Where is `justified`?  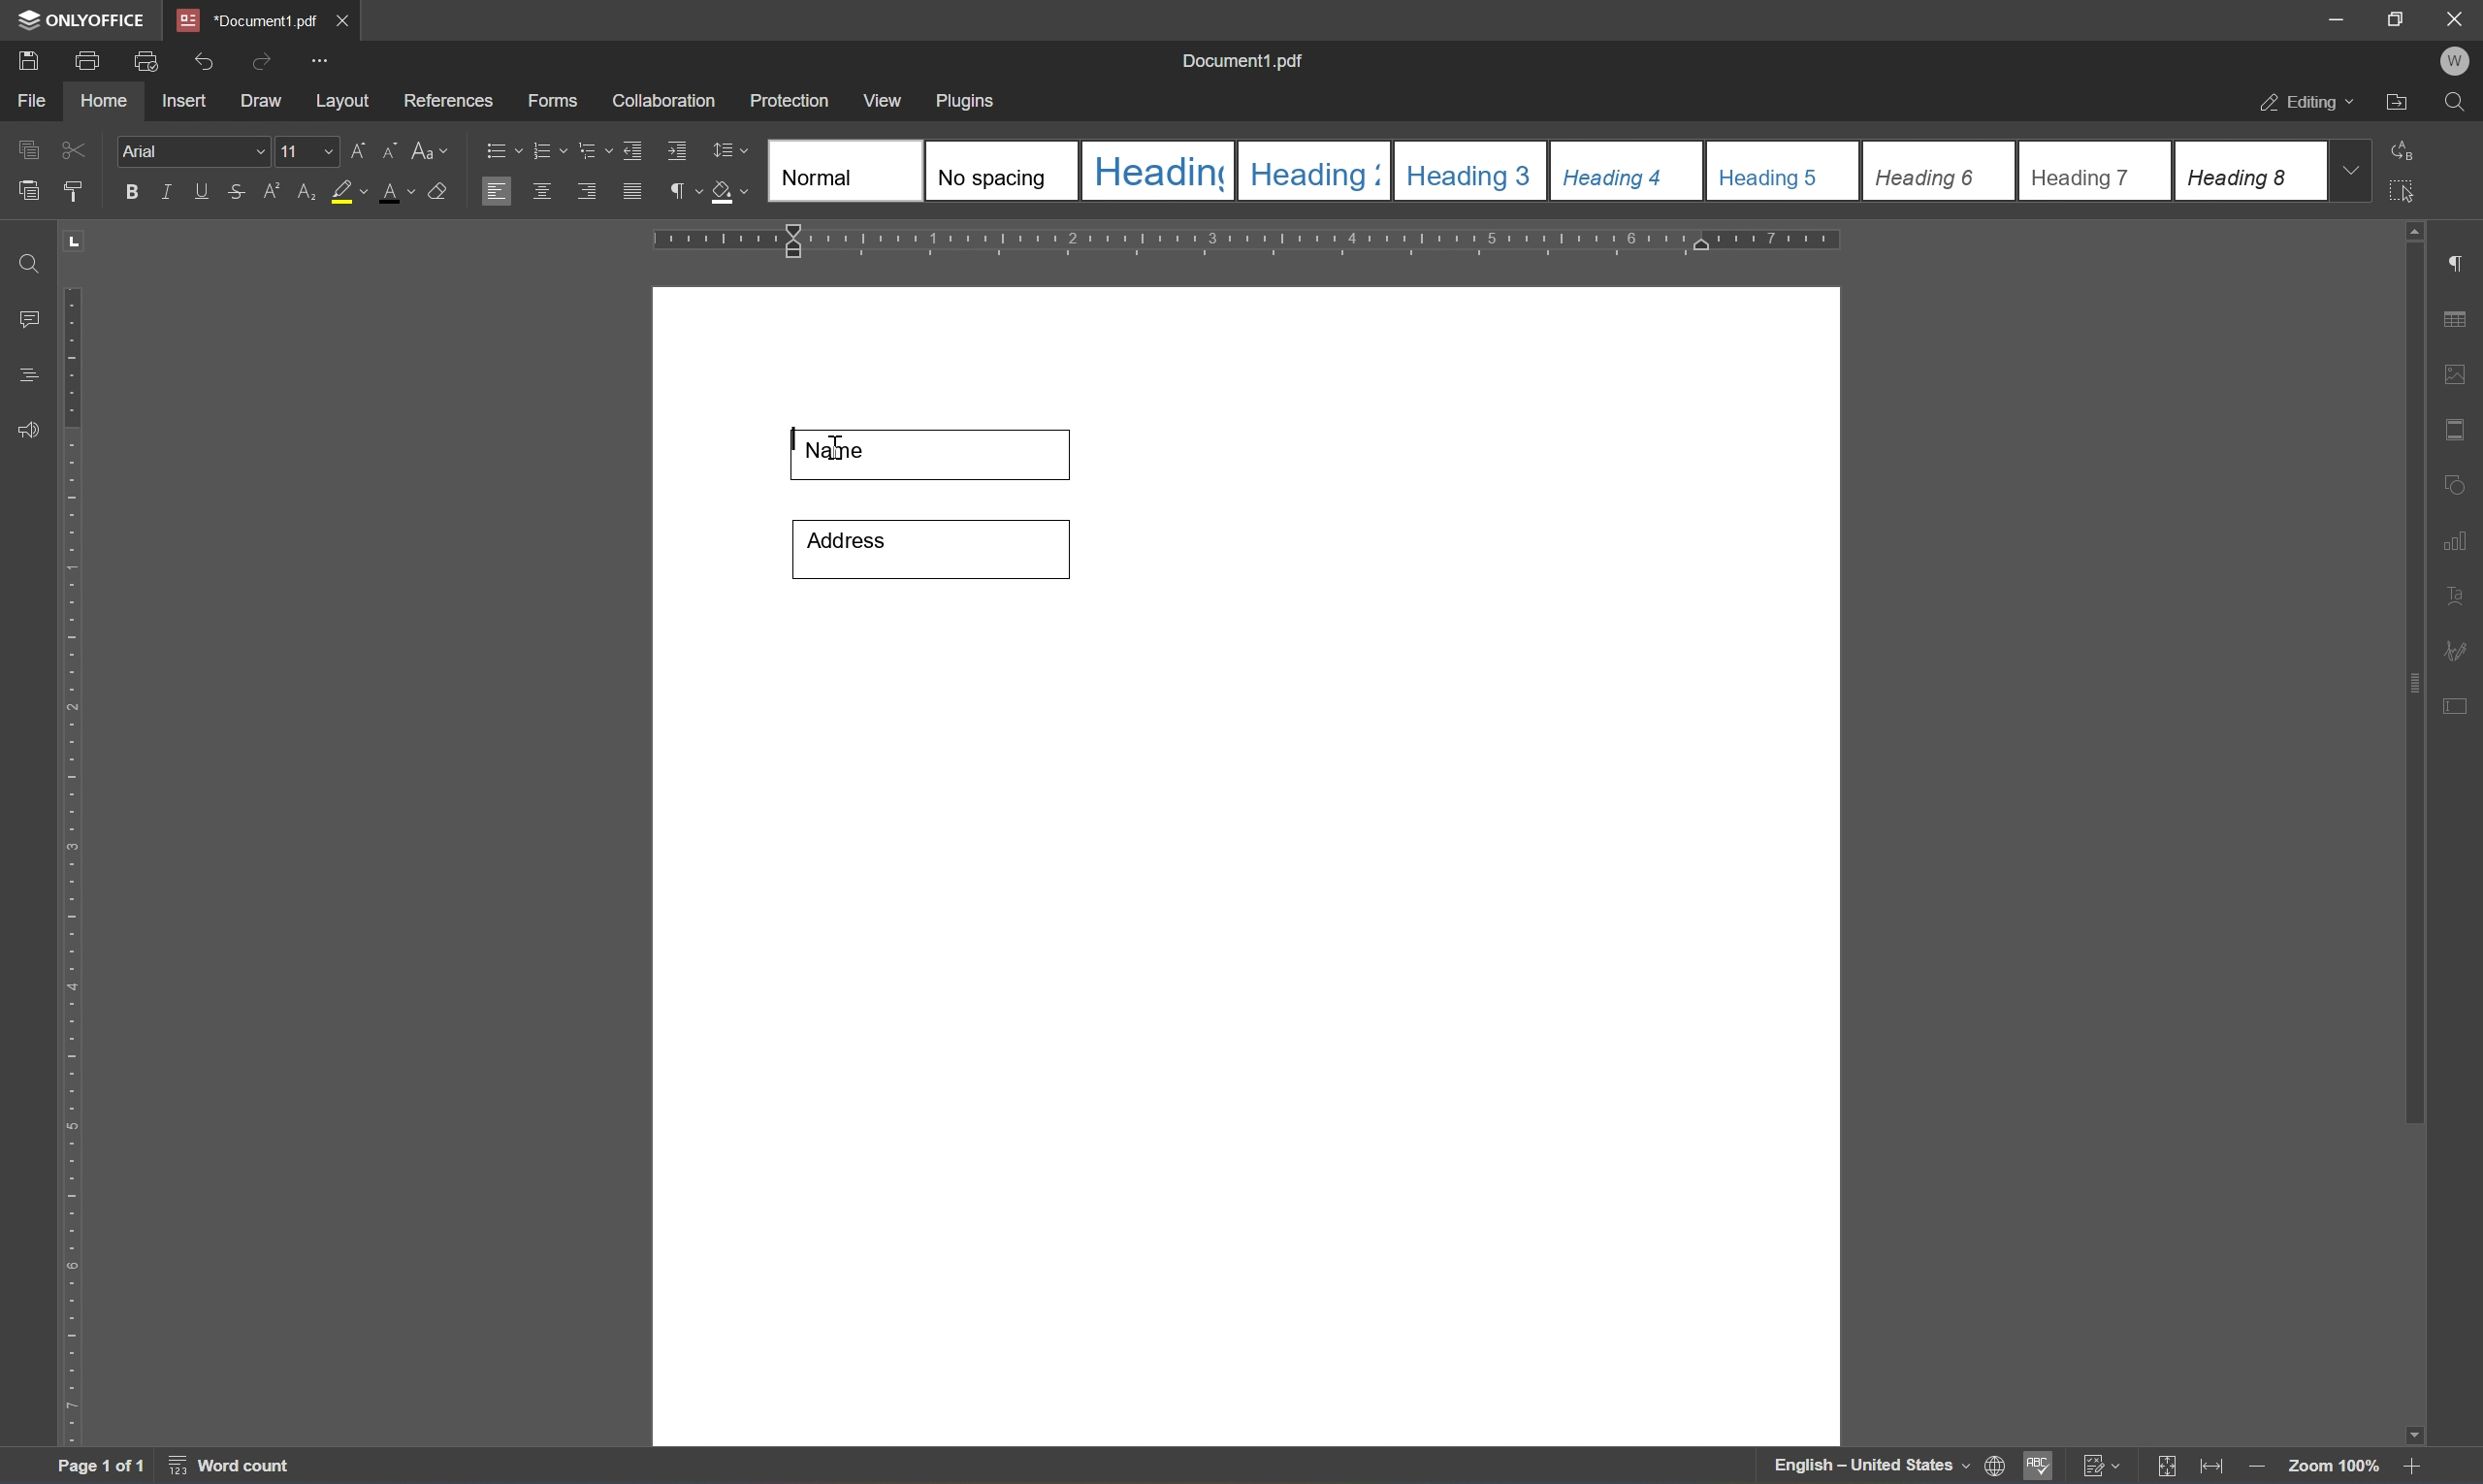
justified is located at coordinates (632, 190).